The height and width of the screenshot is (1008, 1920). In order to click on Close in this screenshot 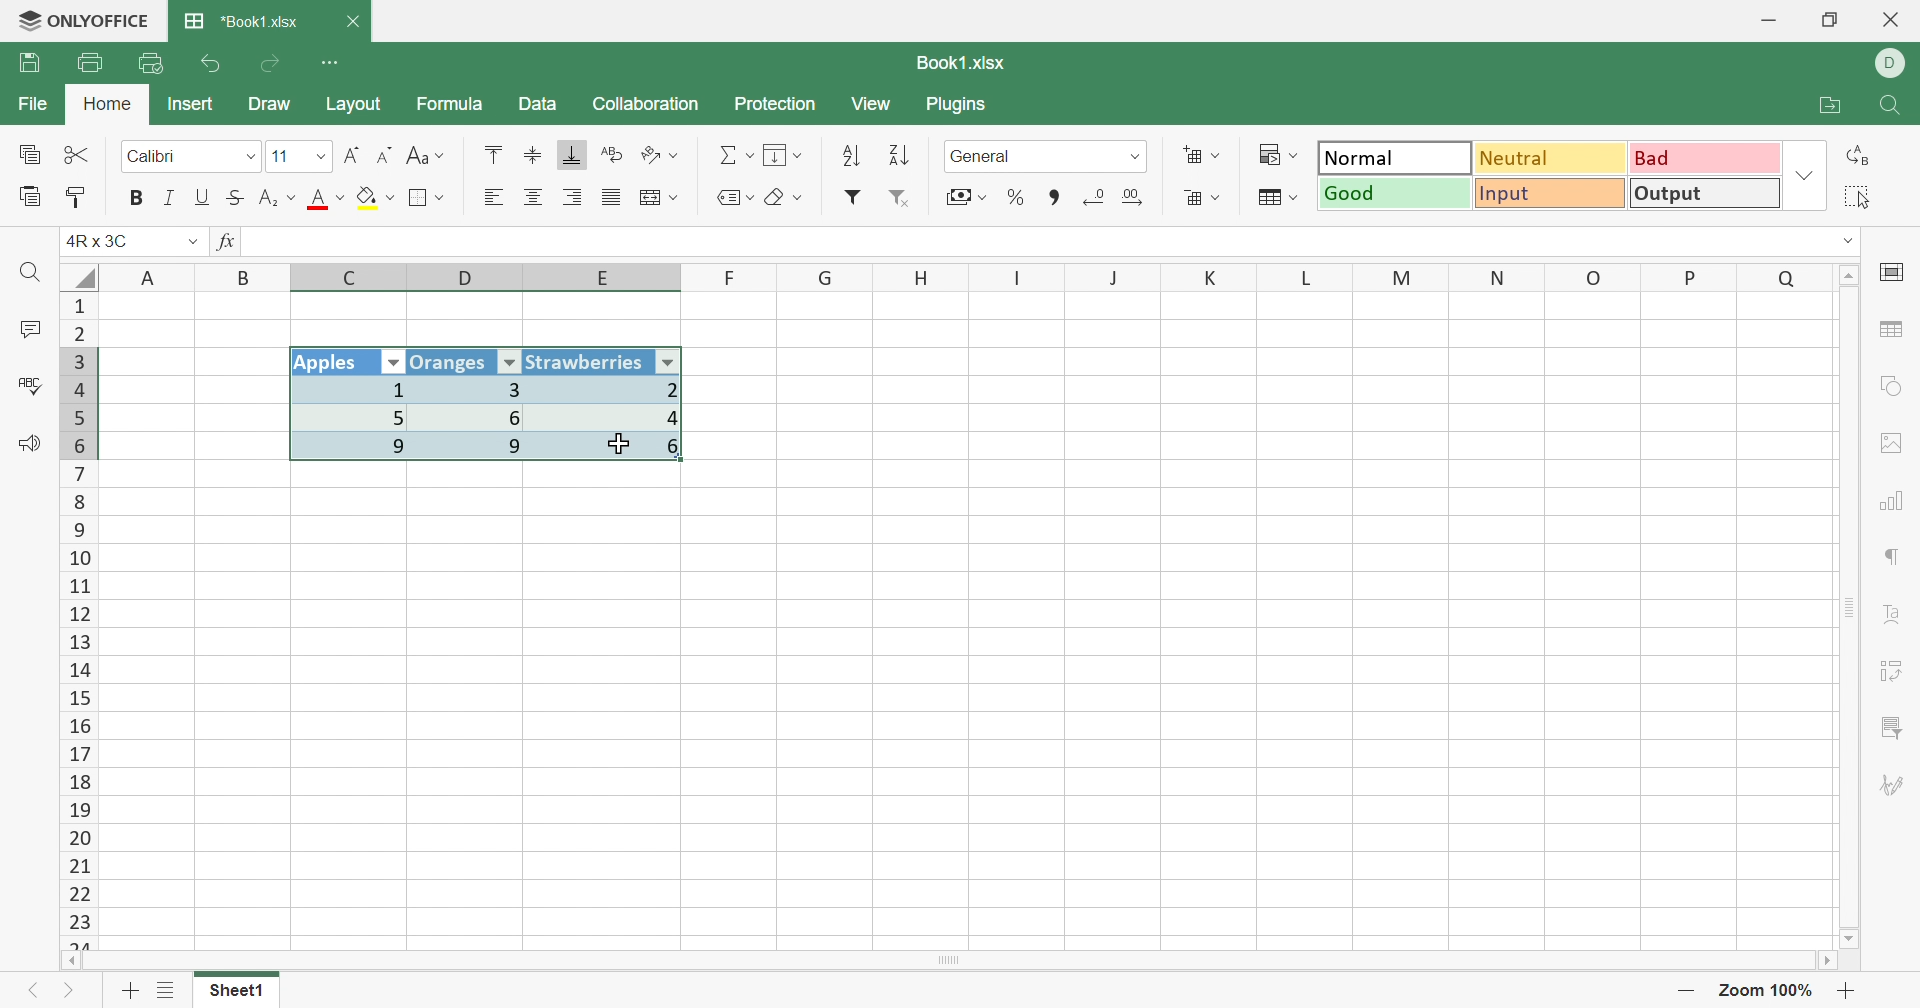, I will do `click(356, 22)`.